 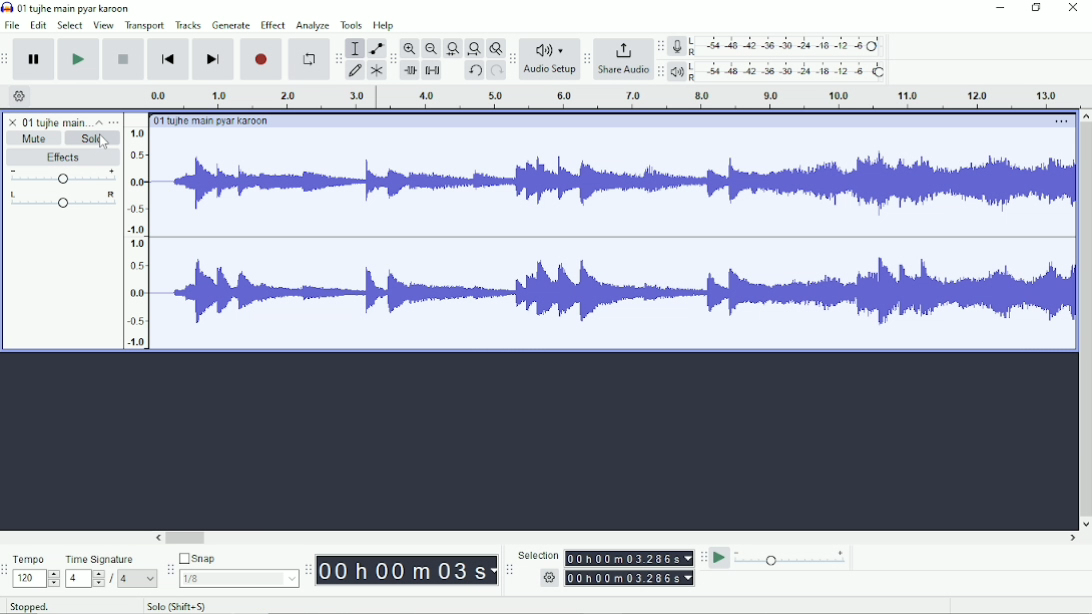 What do you see at coordinates (791, 558) in the screenshot?
I see `Playback speed` at bounding box center [791, 558].